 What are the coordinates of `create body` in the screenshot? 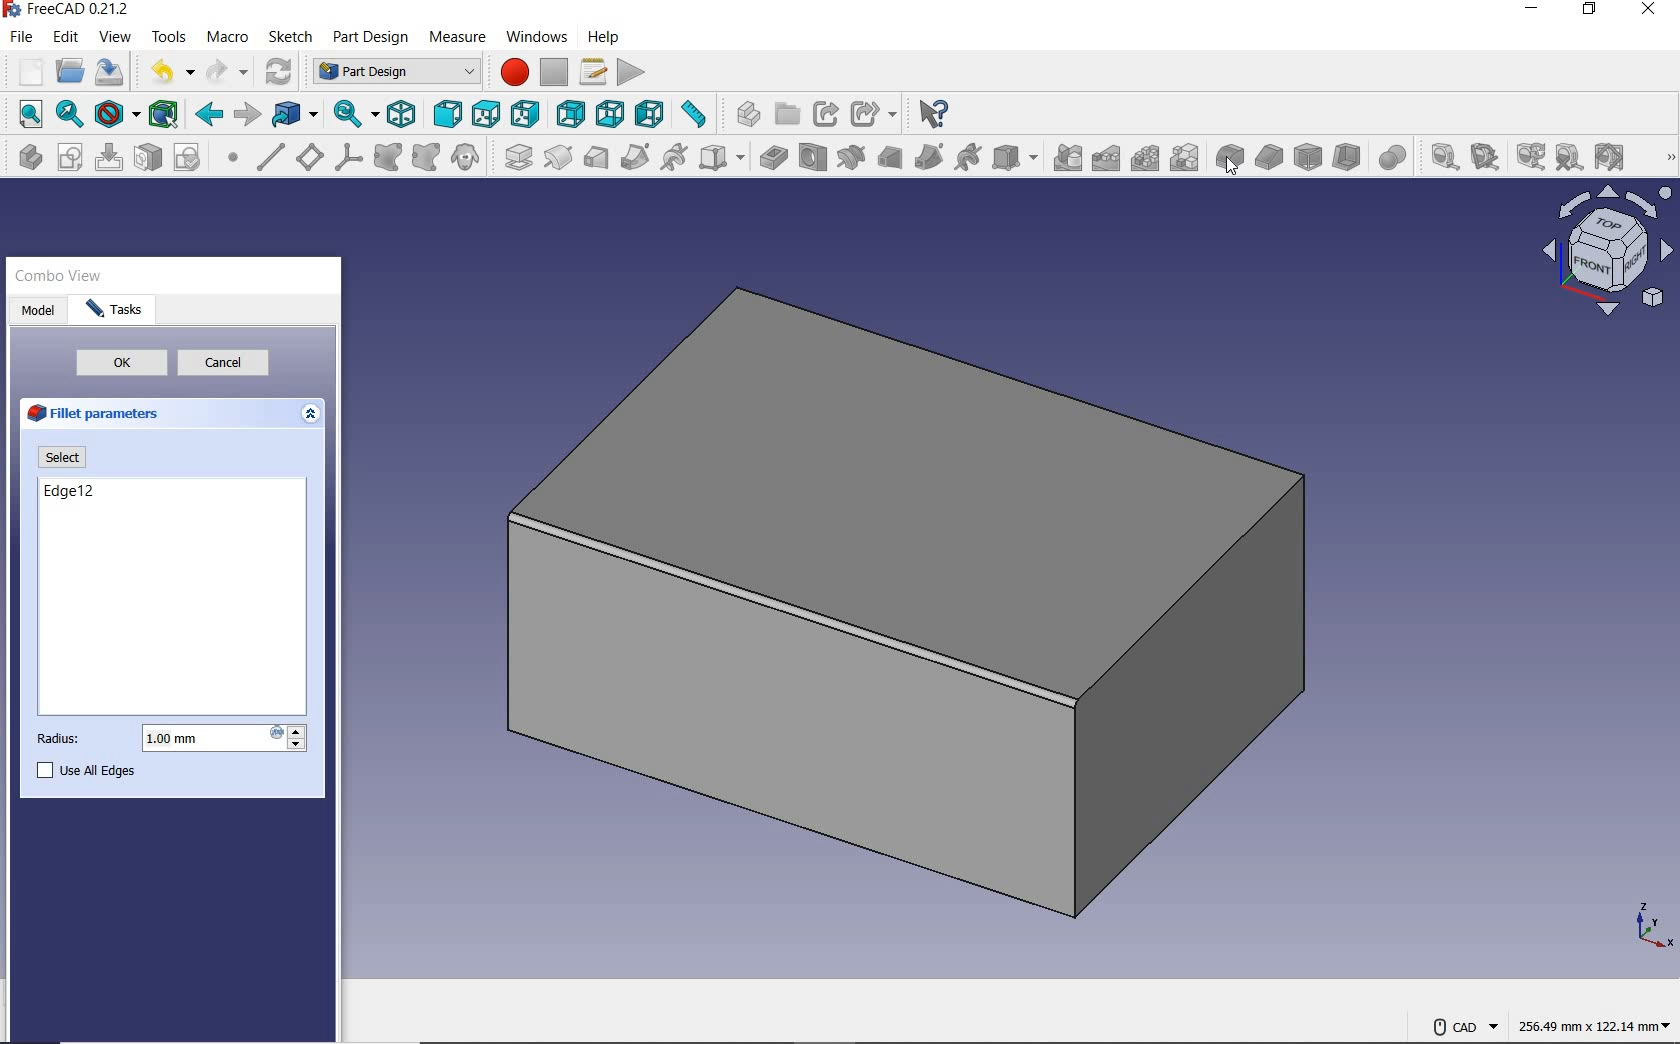 It's located at (25, 157).